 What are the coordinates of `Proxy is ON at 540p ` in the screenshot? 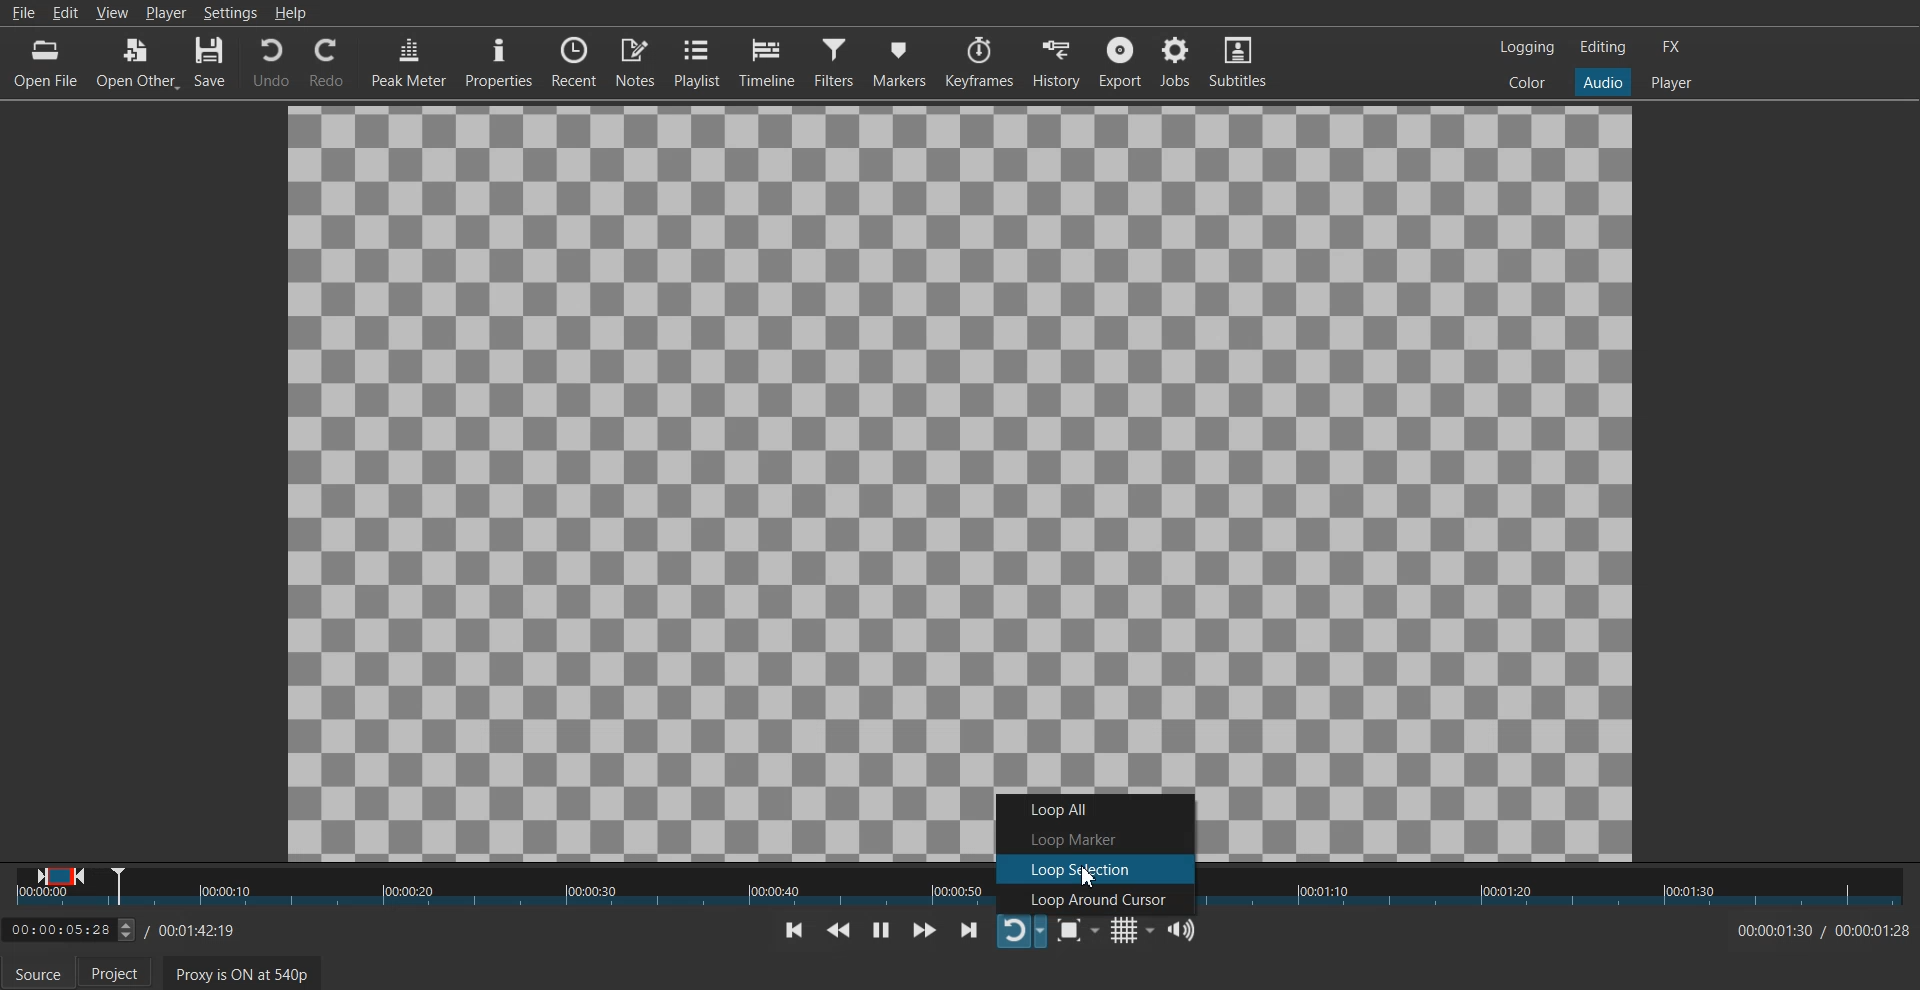 It's located at (240, 972).